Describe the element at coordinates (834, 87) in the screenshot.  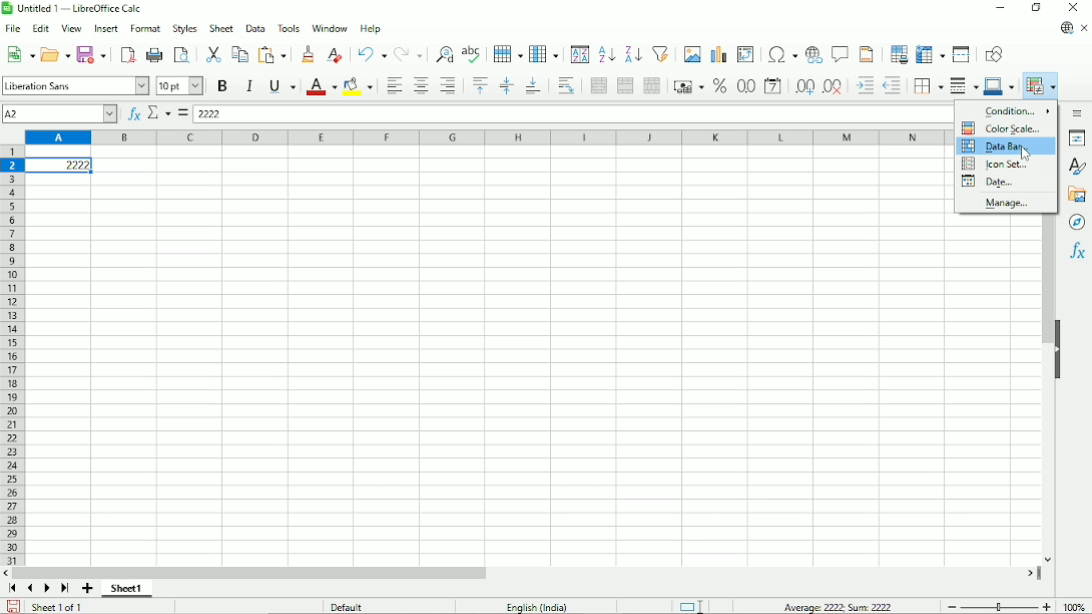
I see `Delete decimal place` at that location.